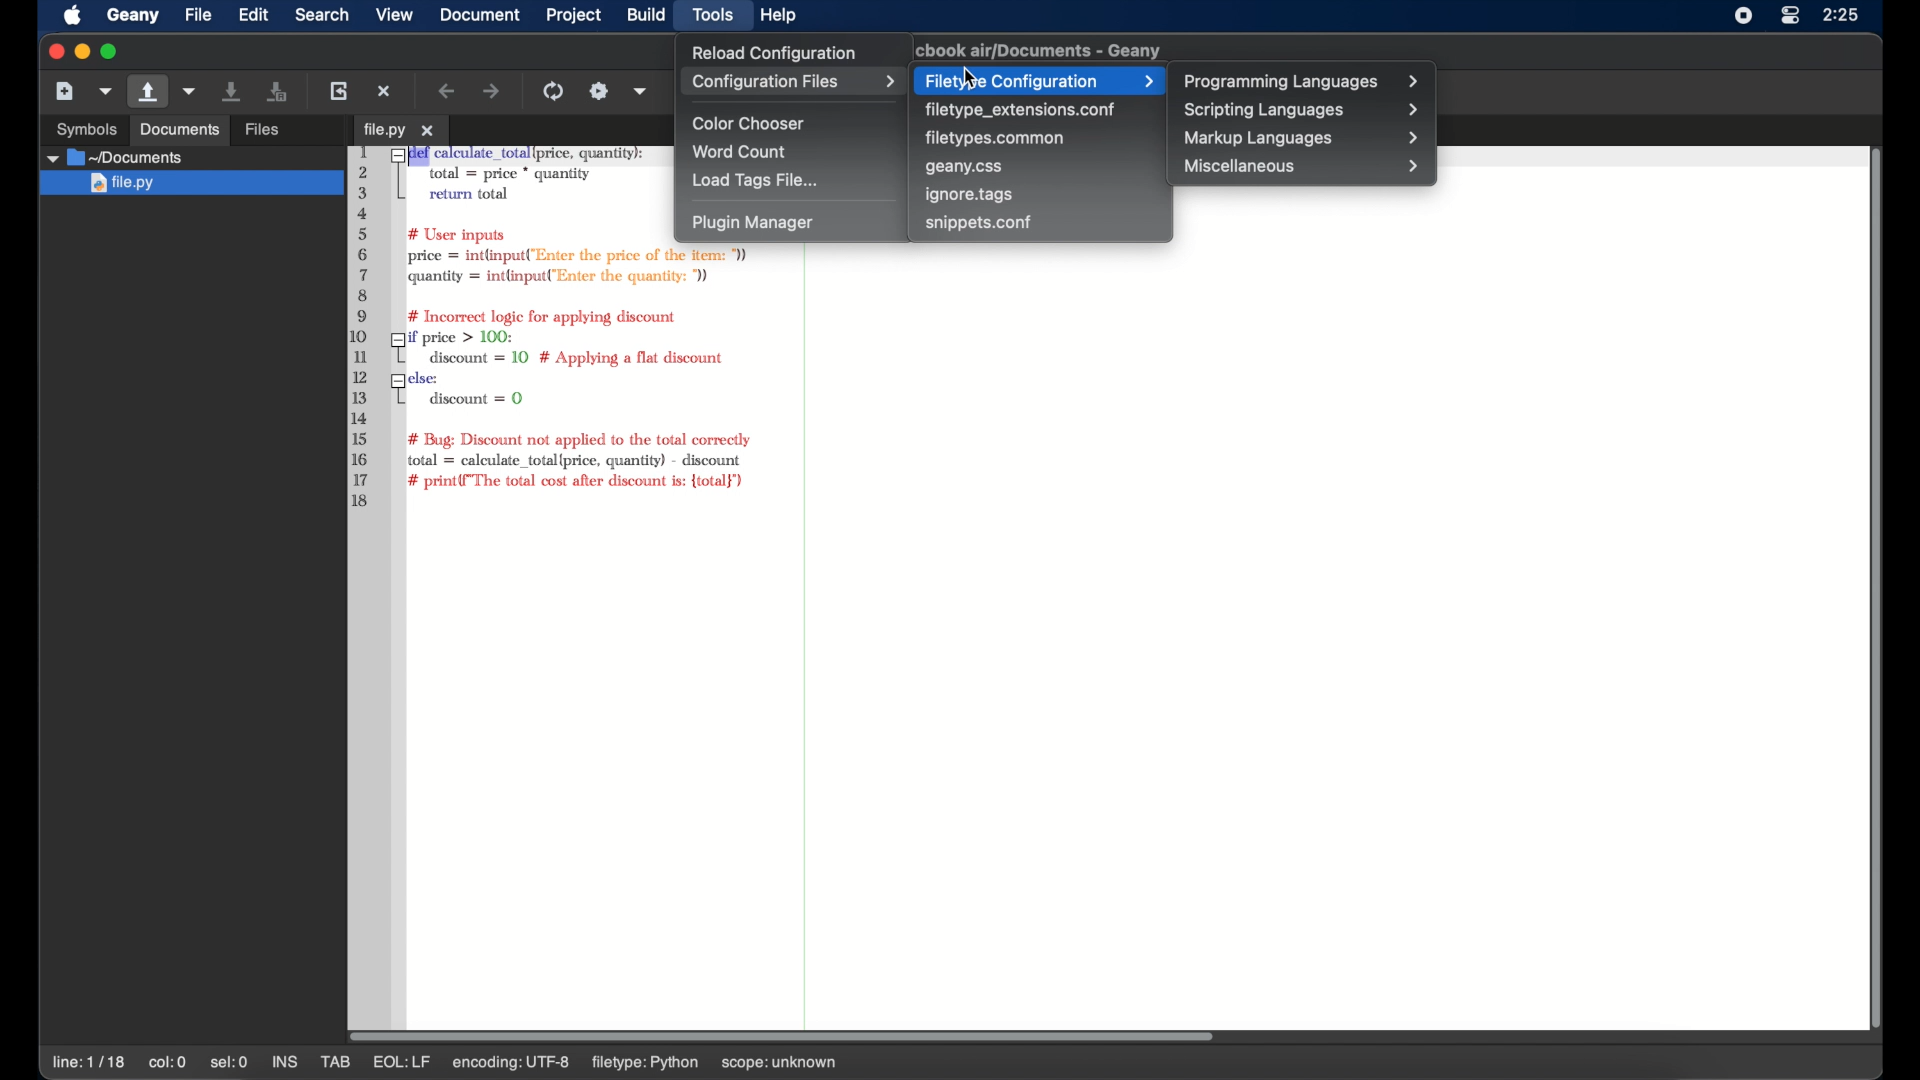  Describe the element at coordinates (965, 168) in the screenshot. I see `geany.cs` at that location.